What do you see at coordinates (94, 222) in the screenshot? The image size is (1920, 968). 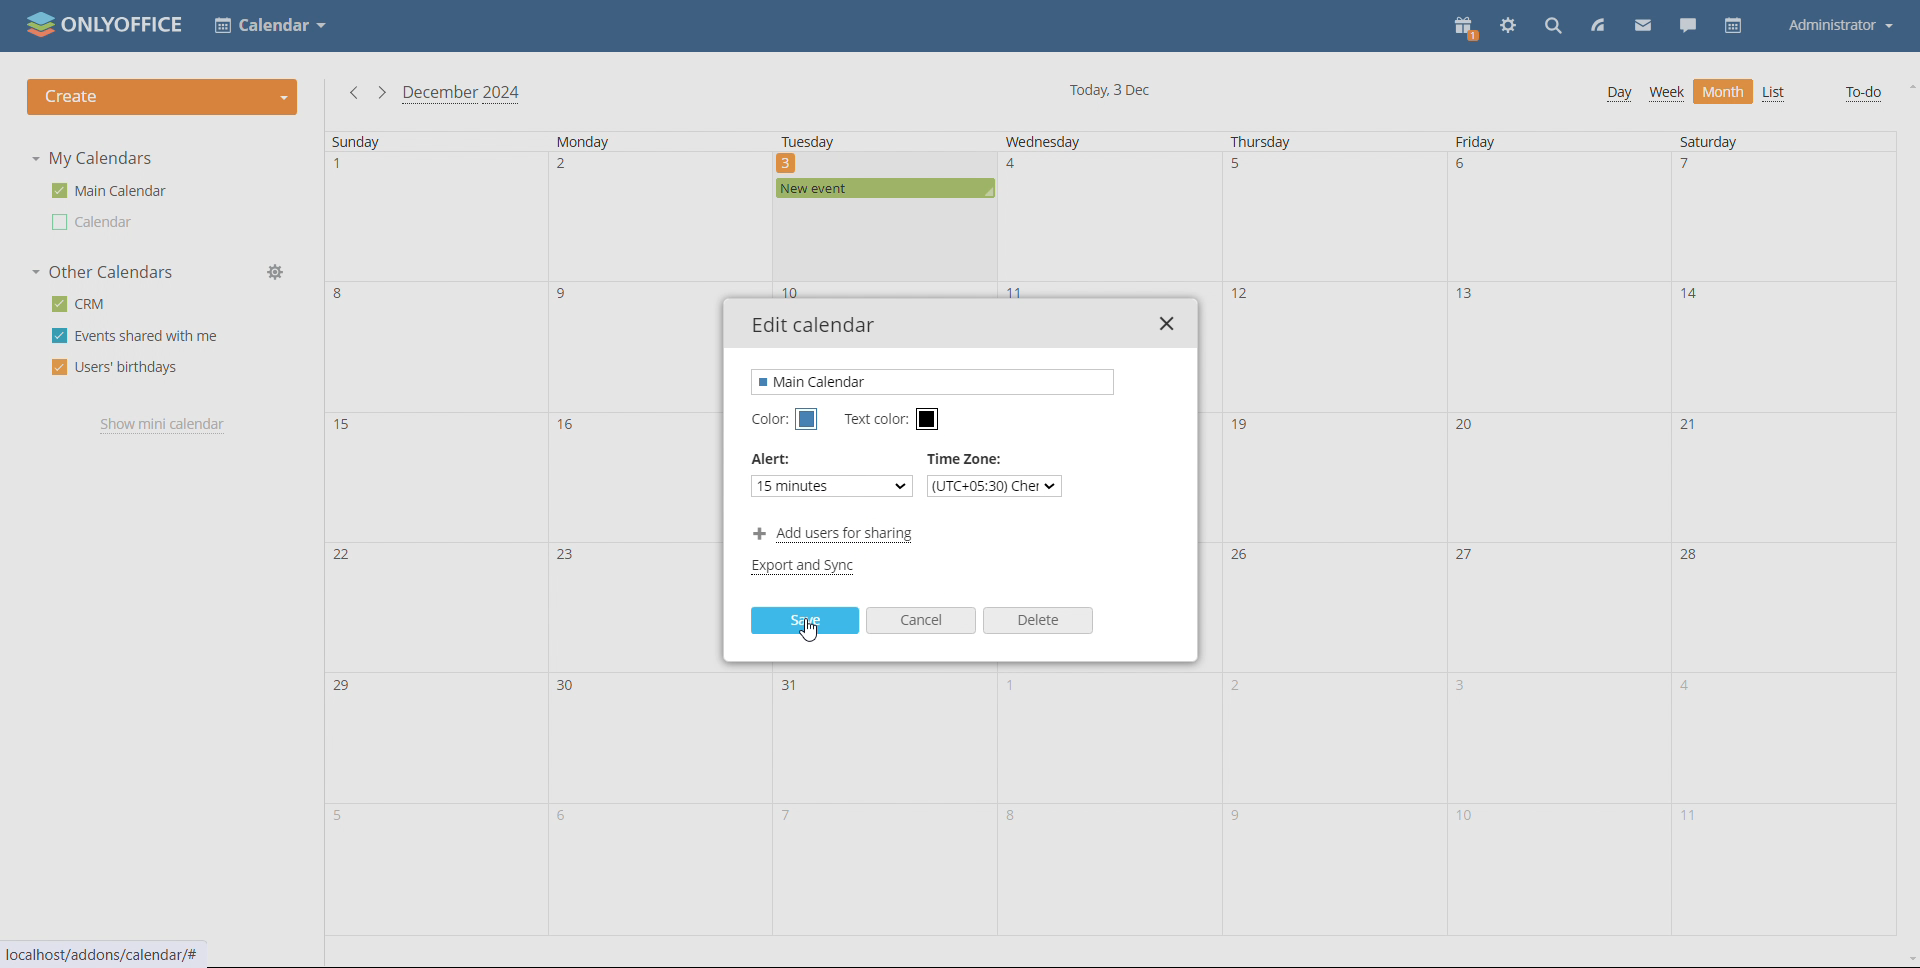 I see `other calendar` at bounding box center [94, 222].